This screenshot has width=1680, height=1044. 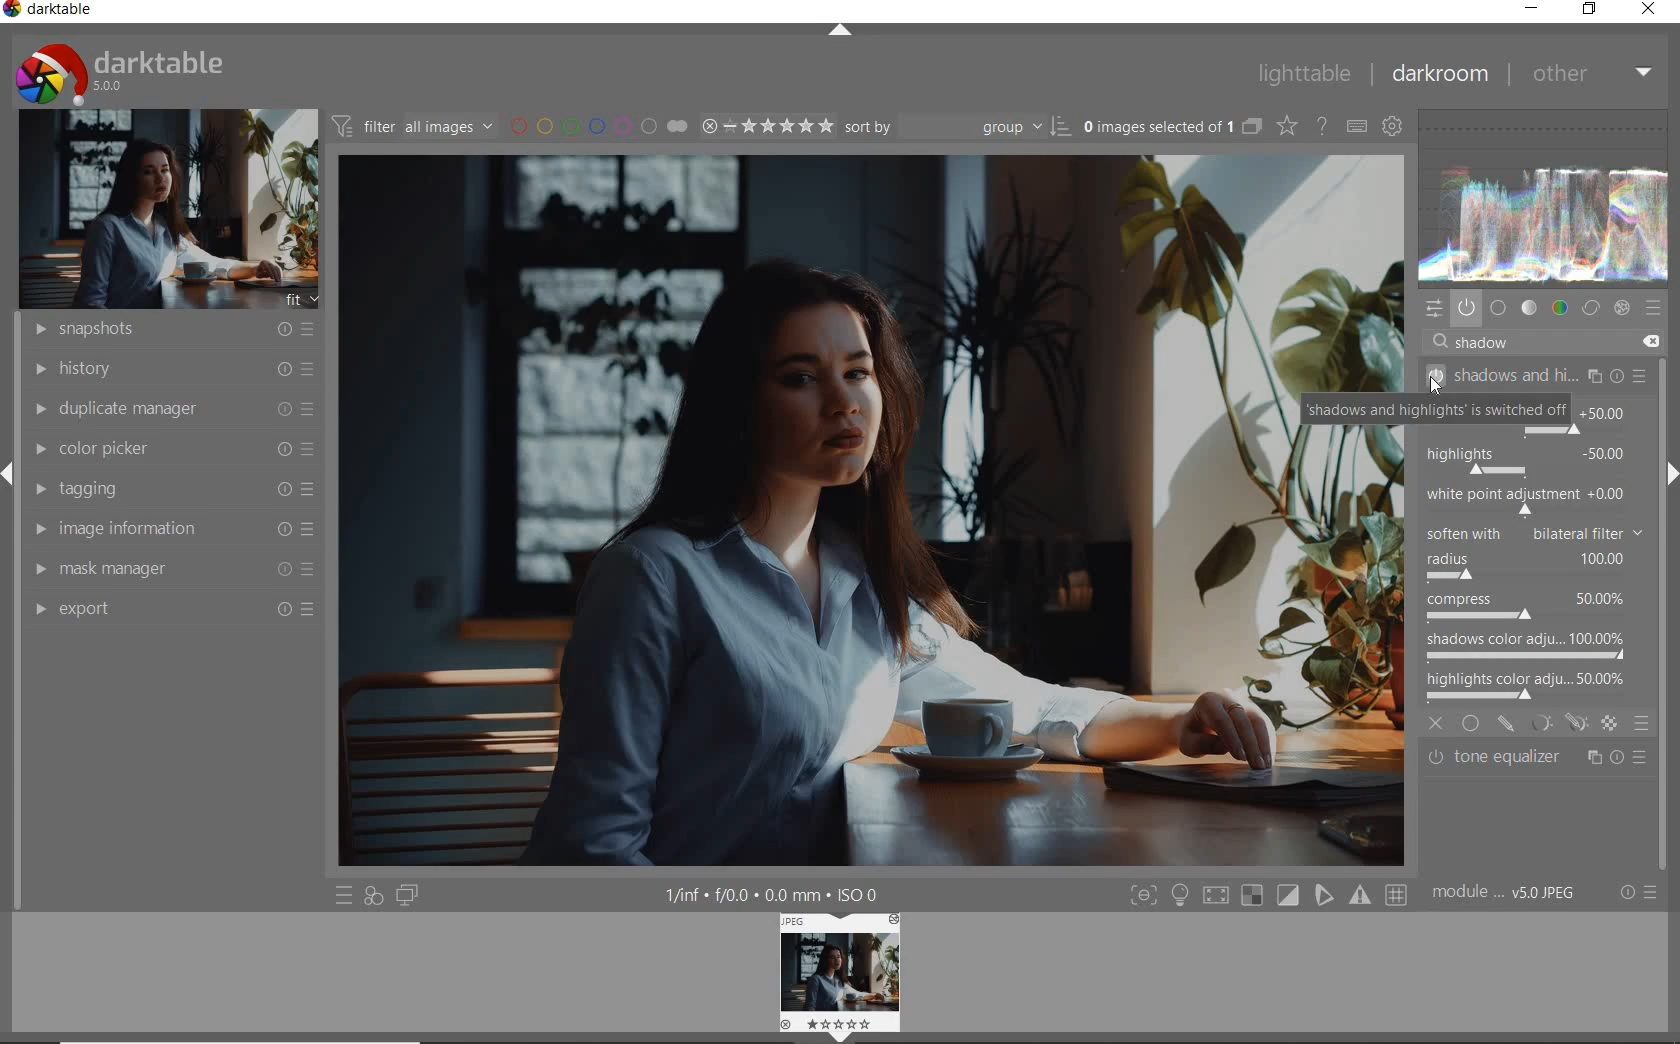 What do you see at coordinates (1591, 73) in the screenshot?
I see `other` at bounding box center [1591, 73].